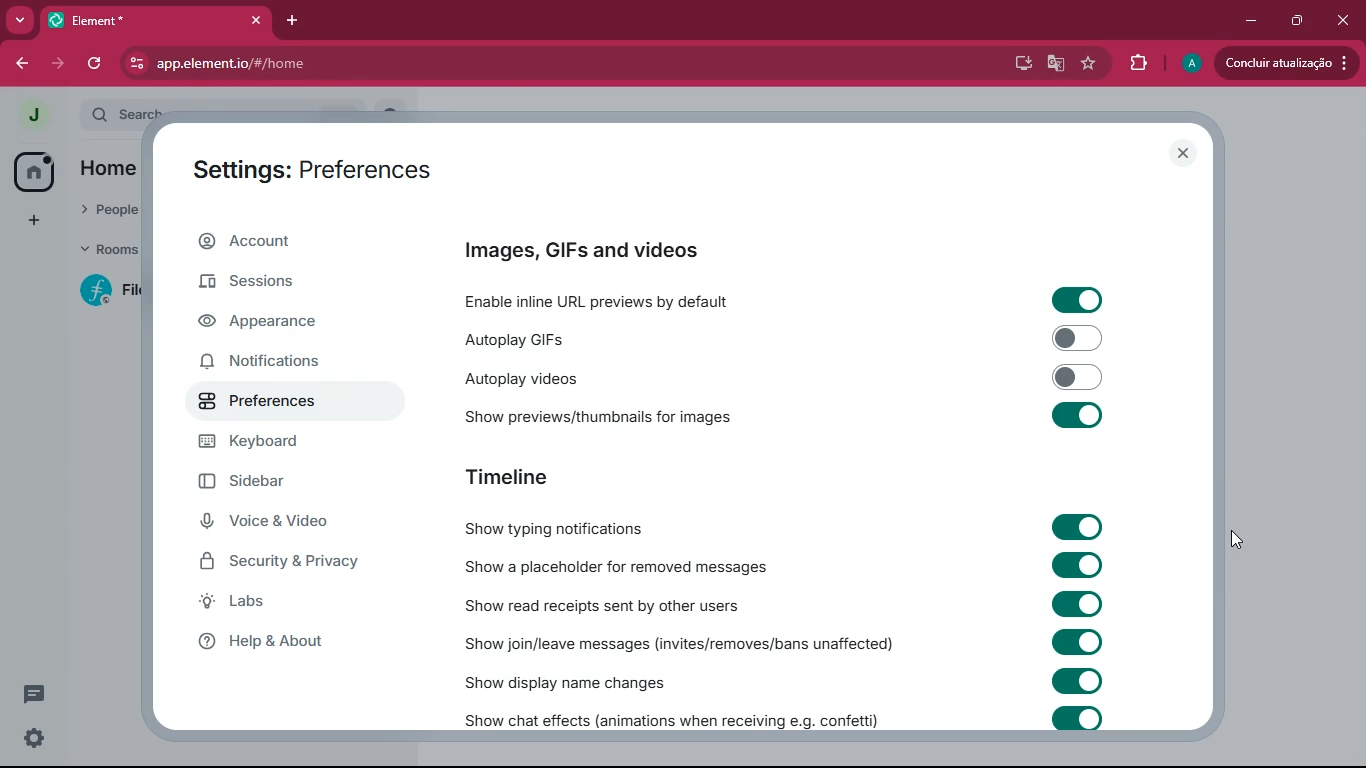  I want to click on close, so click(1181, 154).